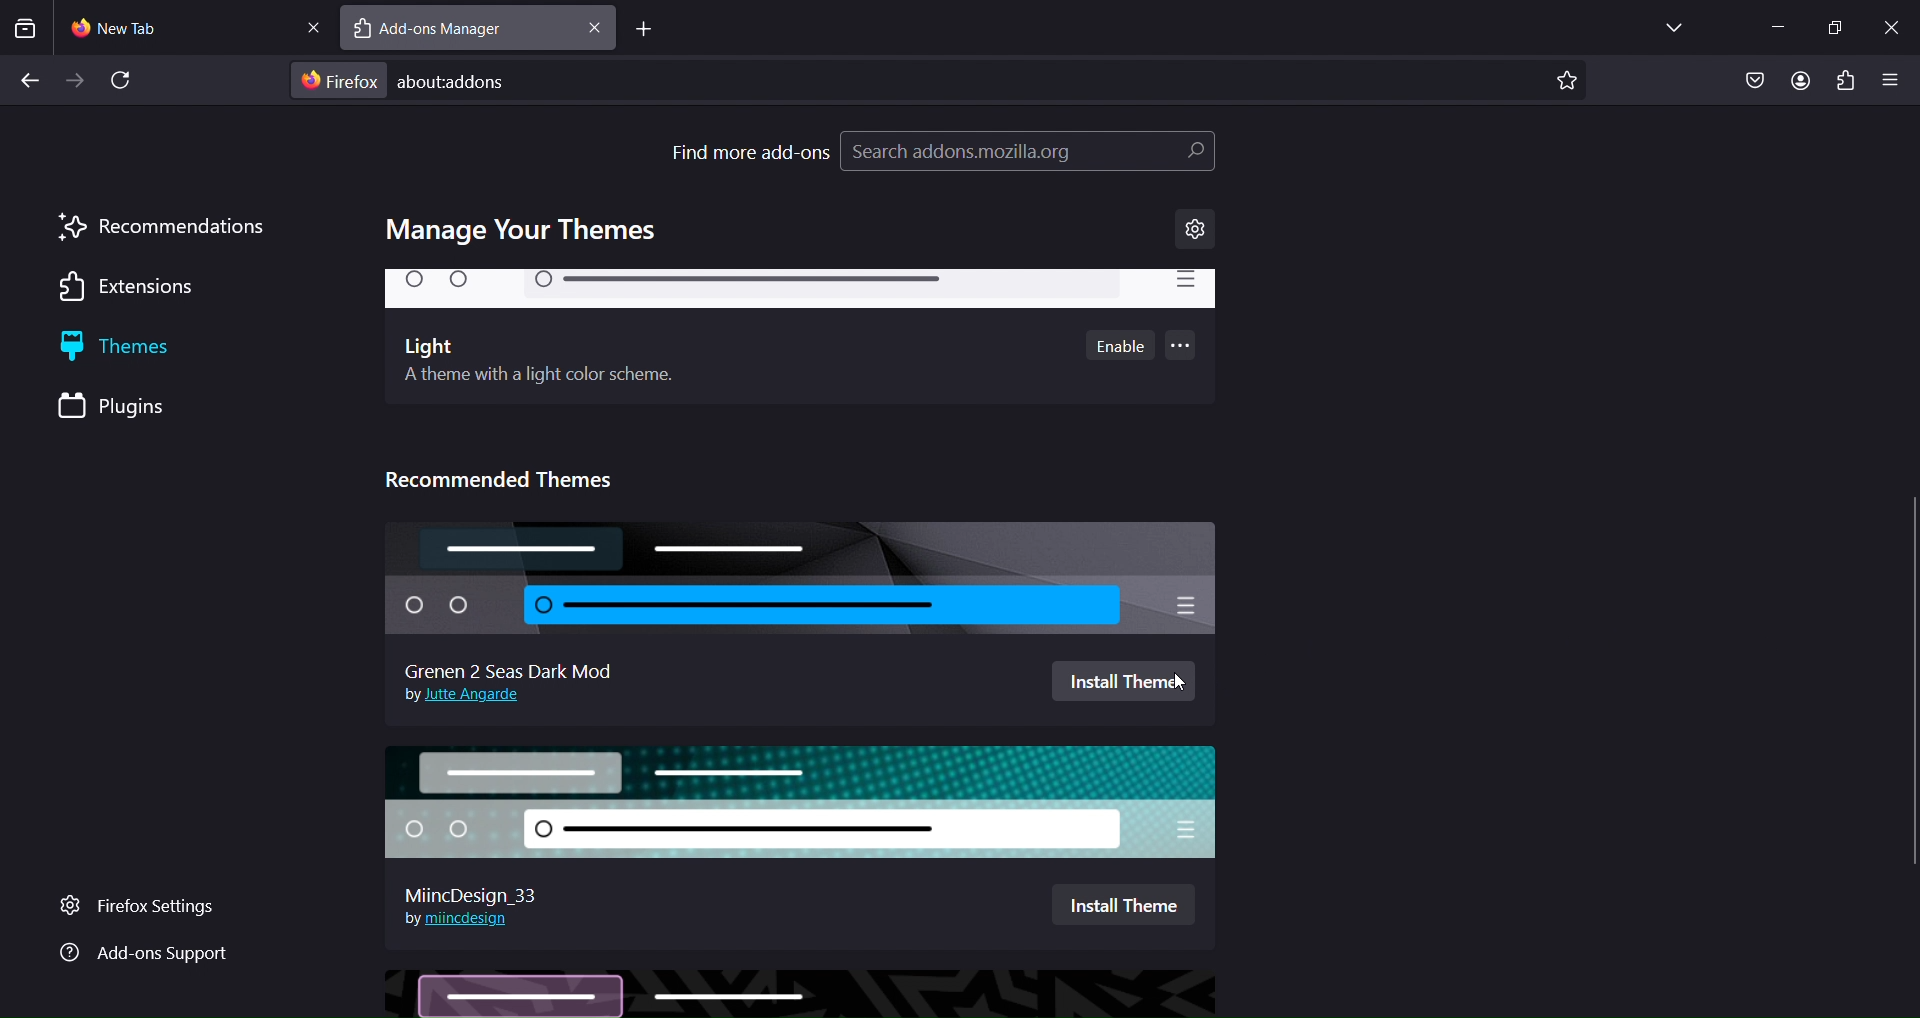 The width and height of the screenshot is (1920, 1018). What do you see at coordinates (30, 77) in the screenshot?
I see `go back one page` at bounding box center [30, 77].